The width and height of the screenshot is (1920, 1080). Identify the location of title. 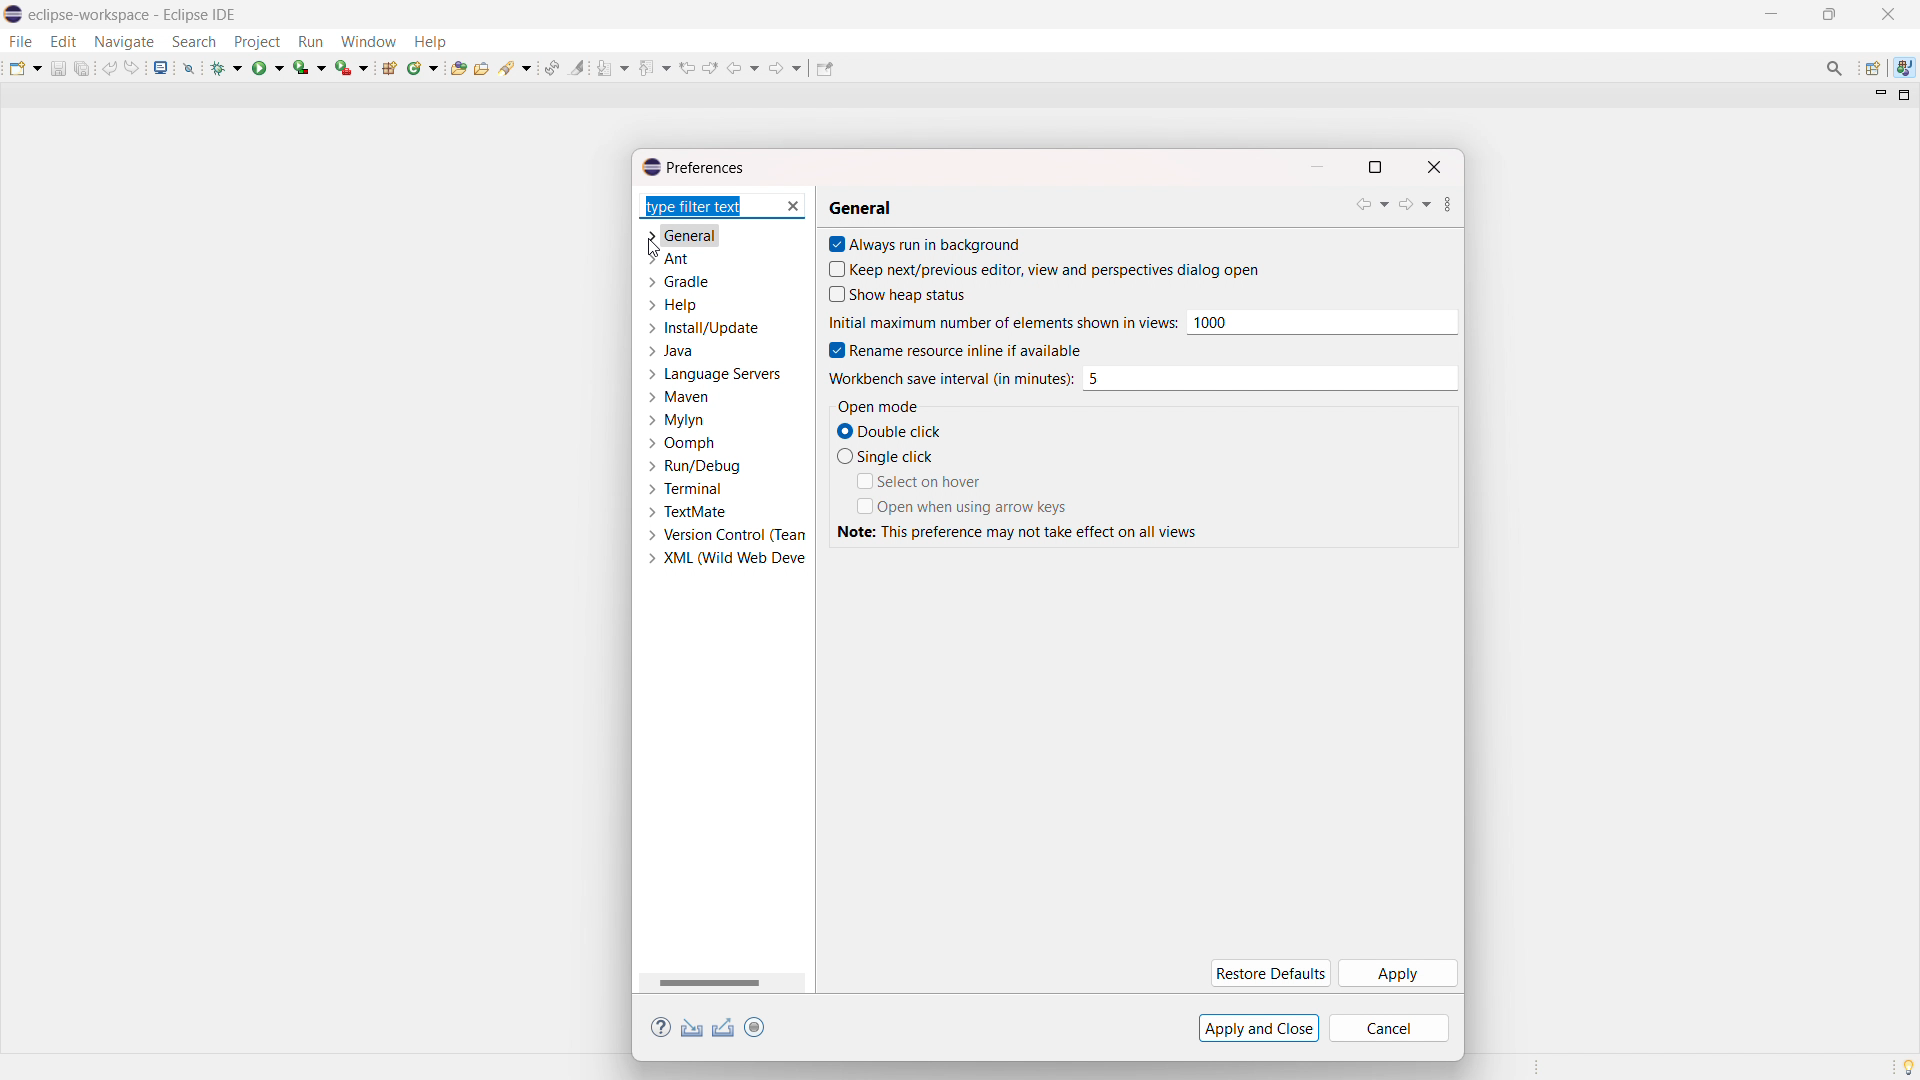
(135, 14).